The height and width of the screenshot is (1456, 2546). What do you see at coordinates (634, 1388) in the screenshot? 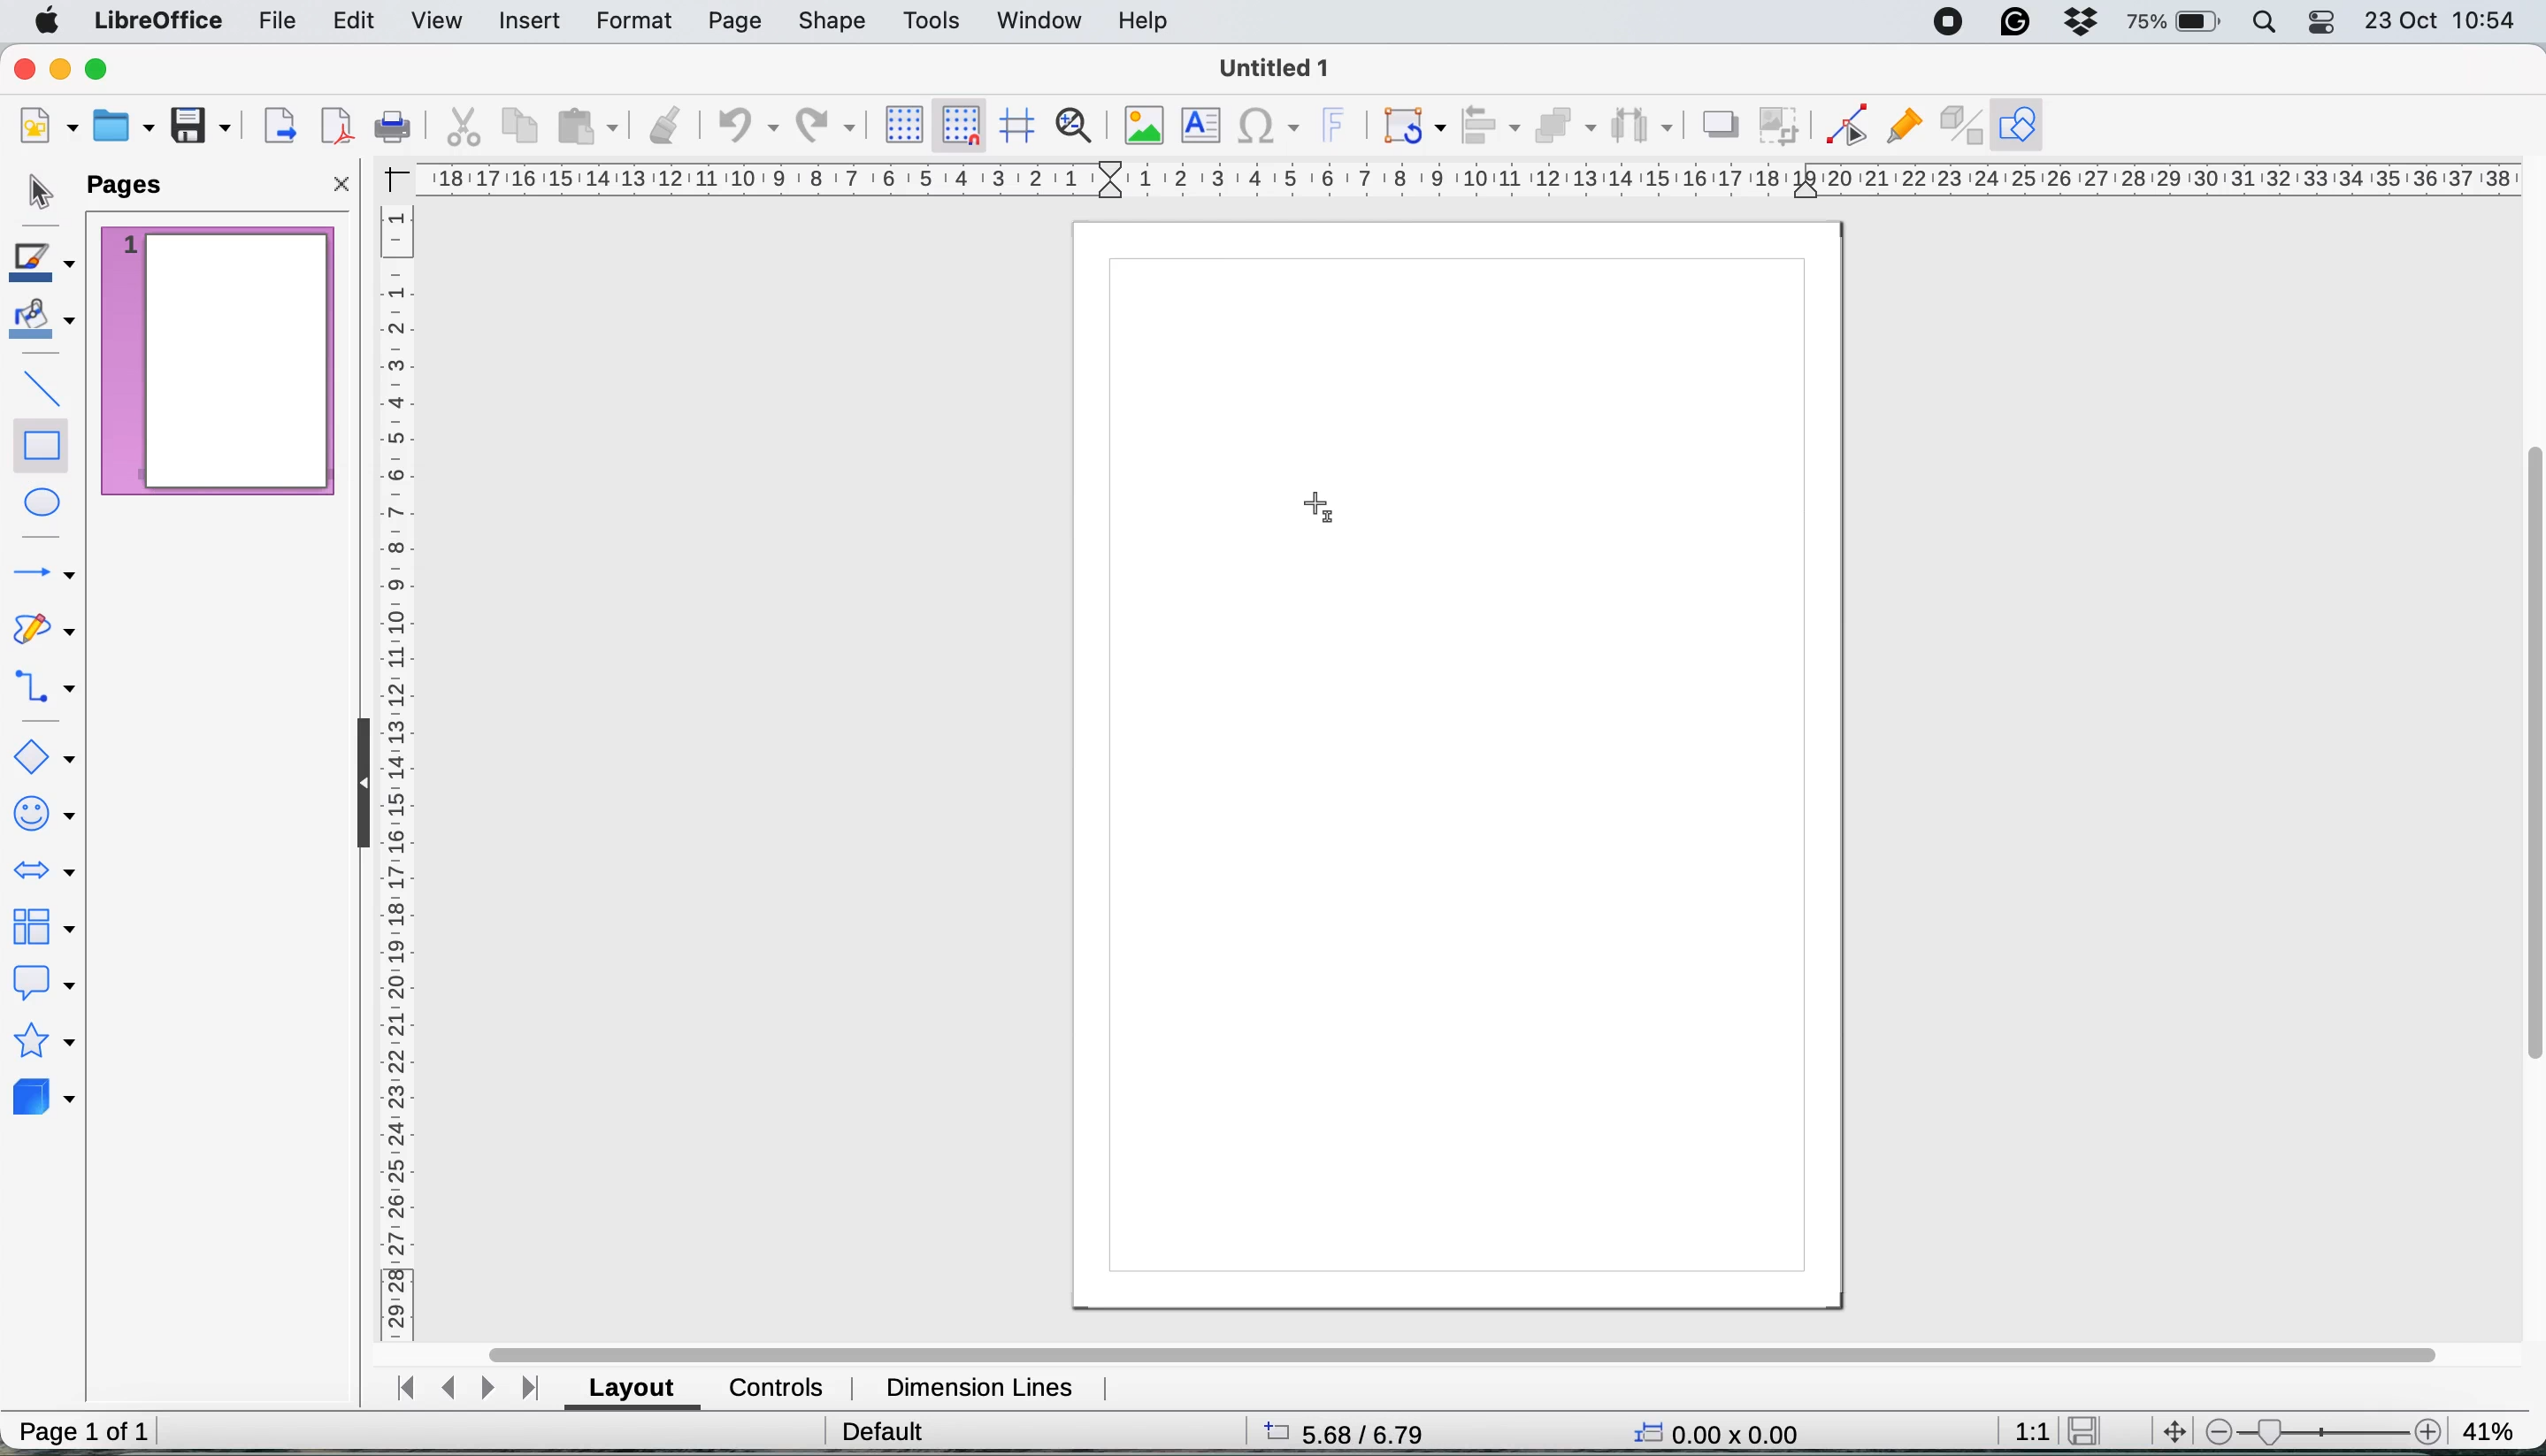
I see `layout` at bounding box center [634, 1388].